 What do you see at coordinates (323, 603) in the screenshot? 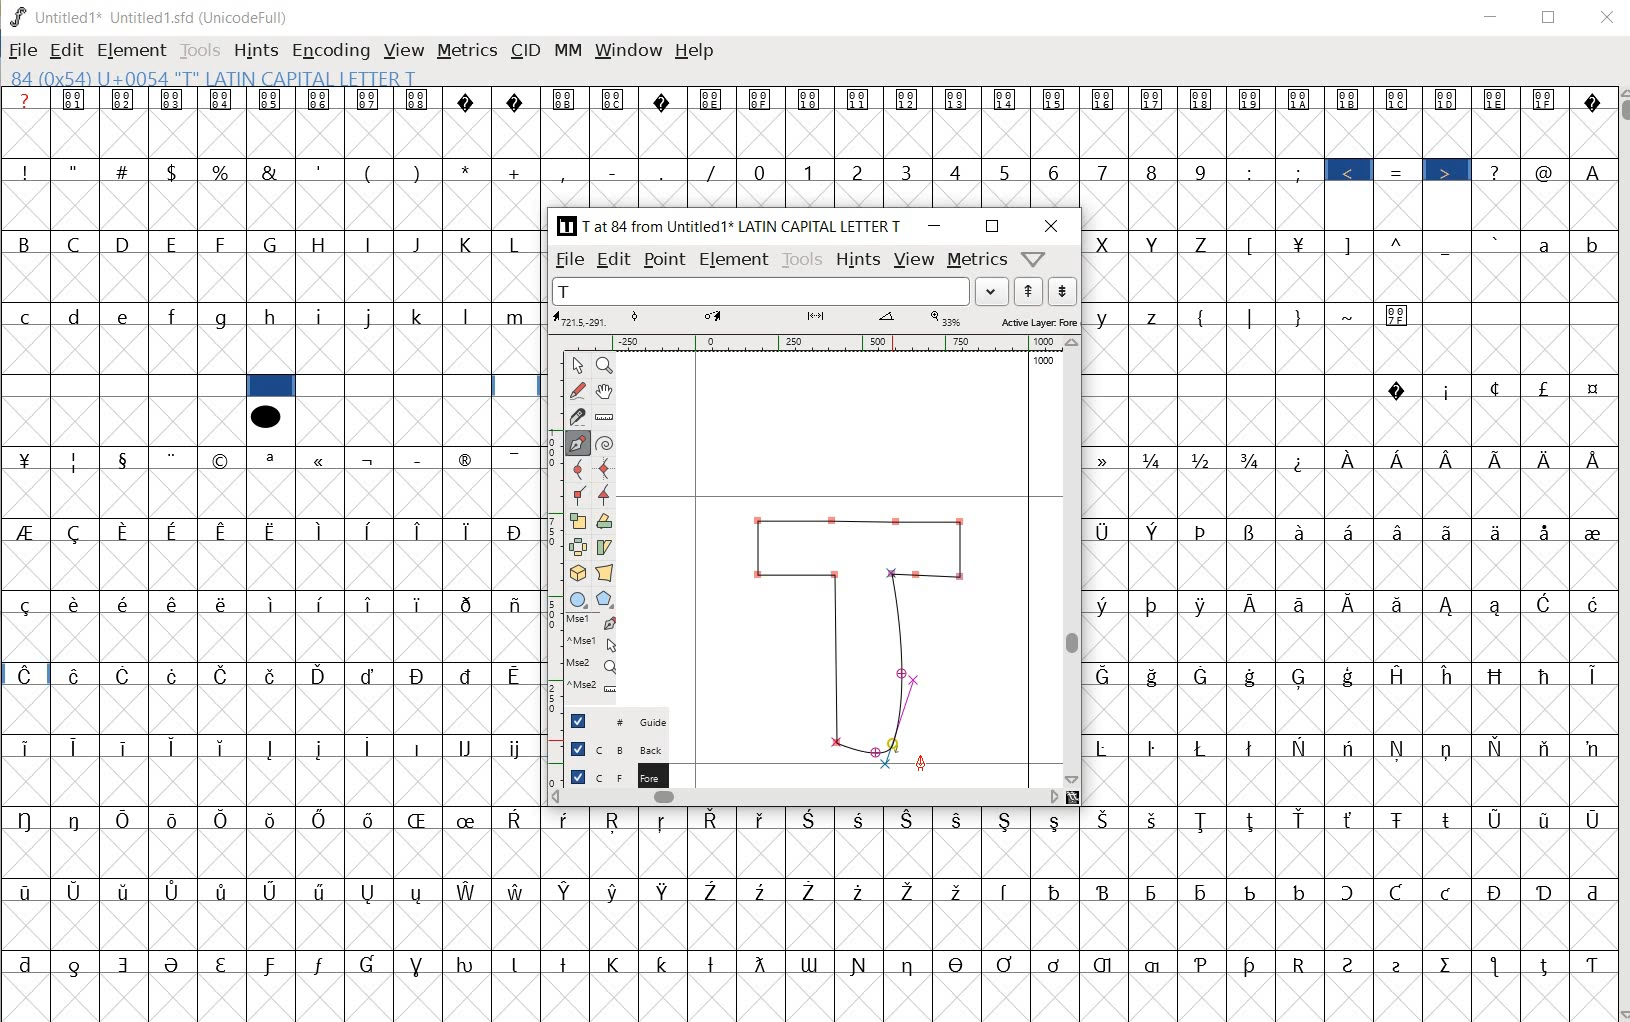
I see `Symbol` at bounding box center [323, 603].